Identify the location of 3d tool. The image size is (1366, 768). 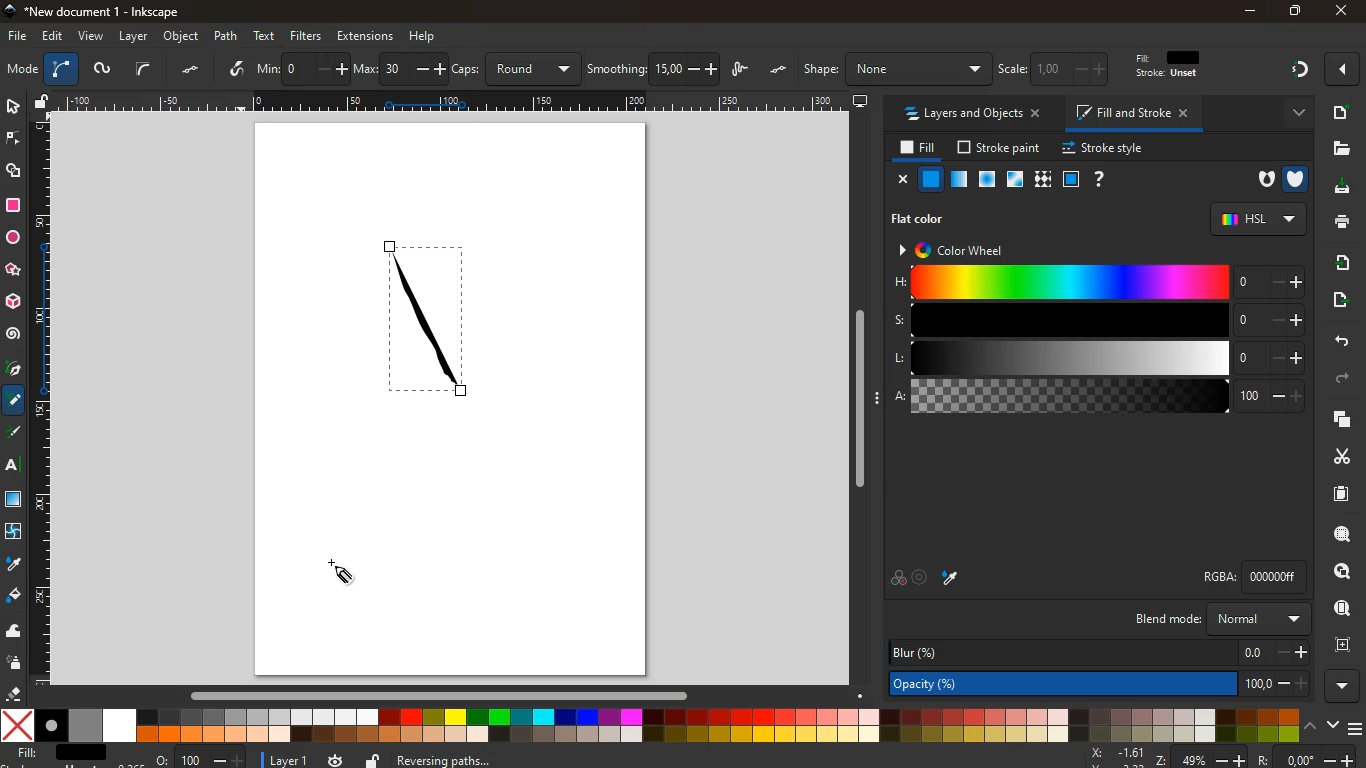
(12, 302).